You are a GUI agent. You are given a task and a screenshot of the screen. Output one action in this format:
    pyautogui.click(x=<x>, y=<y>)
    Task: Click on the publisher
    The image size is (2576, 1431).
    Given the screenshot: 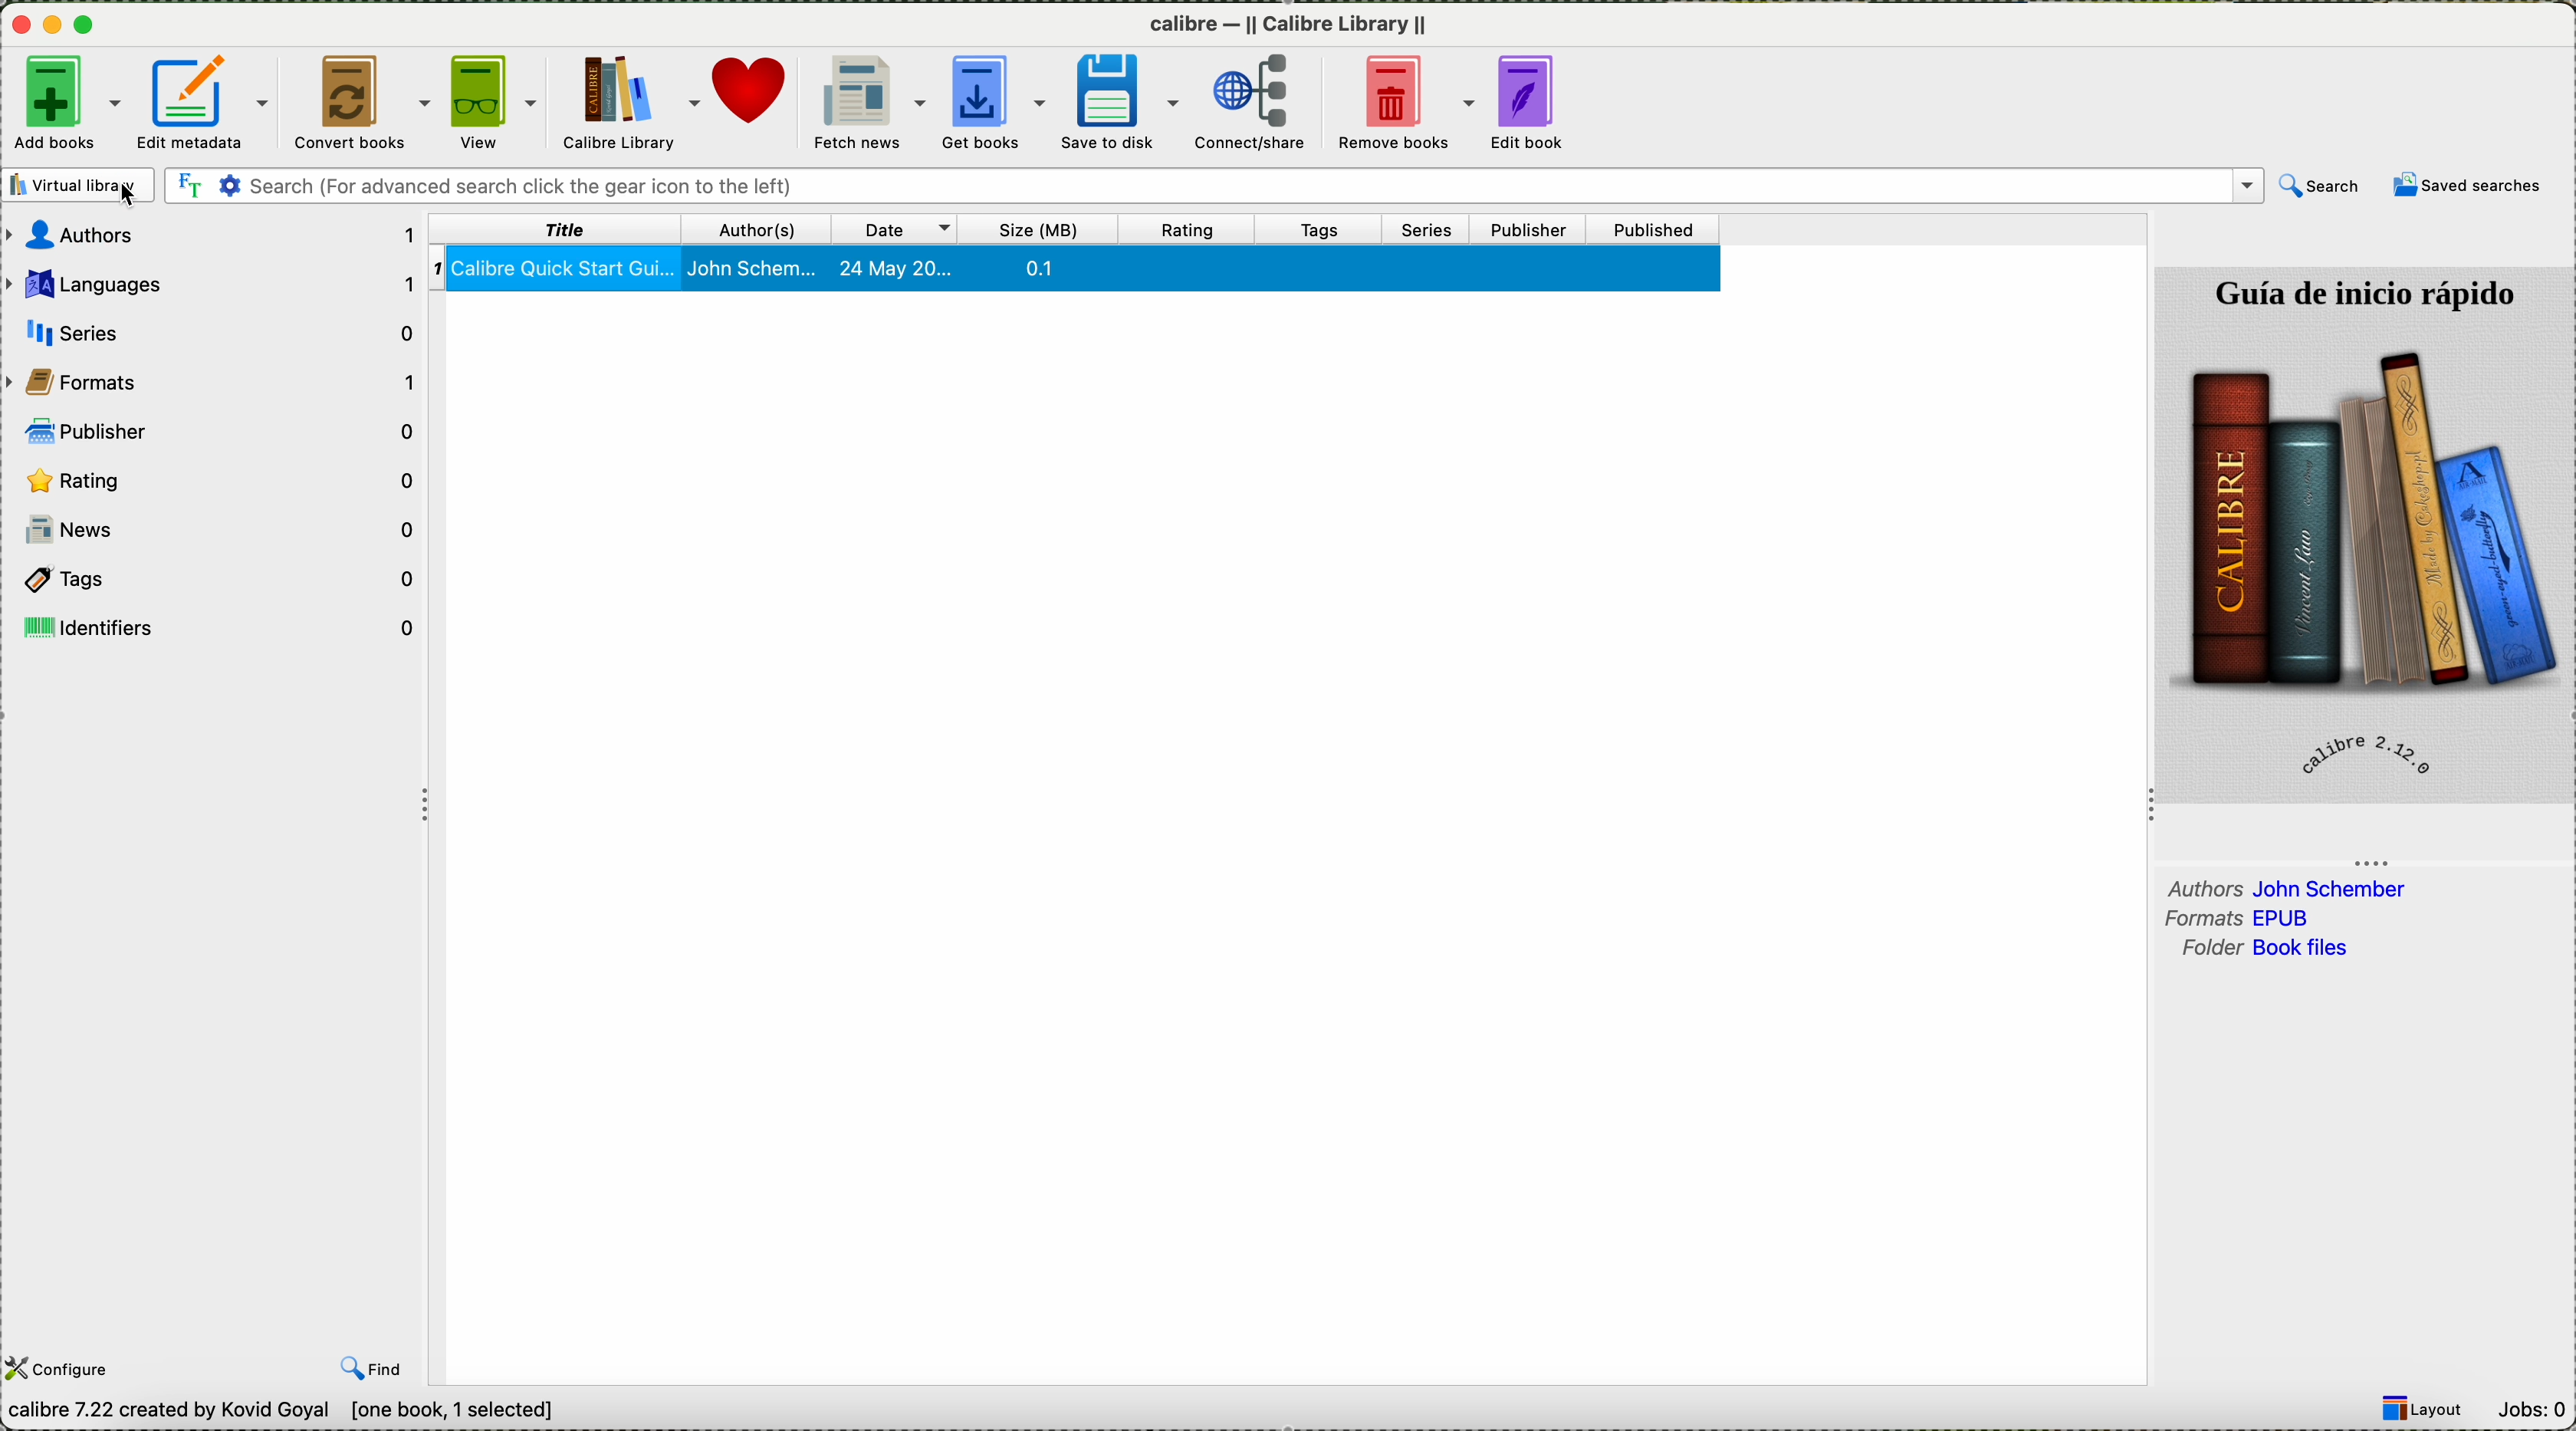 What is the action you would take?
    pyautogui.click(x=222, y=429)
    